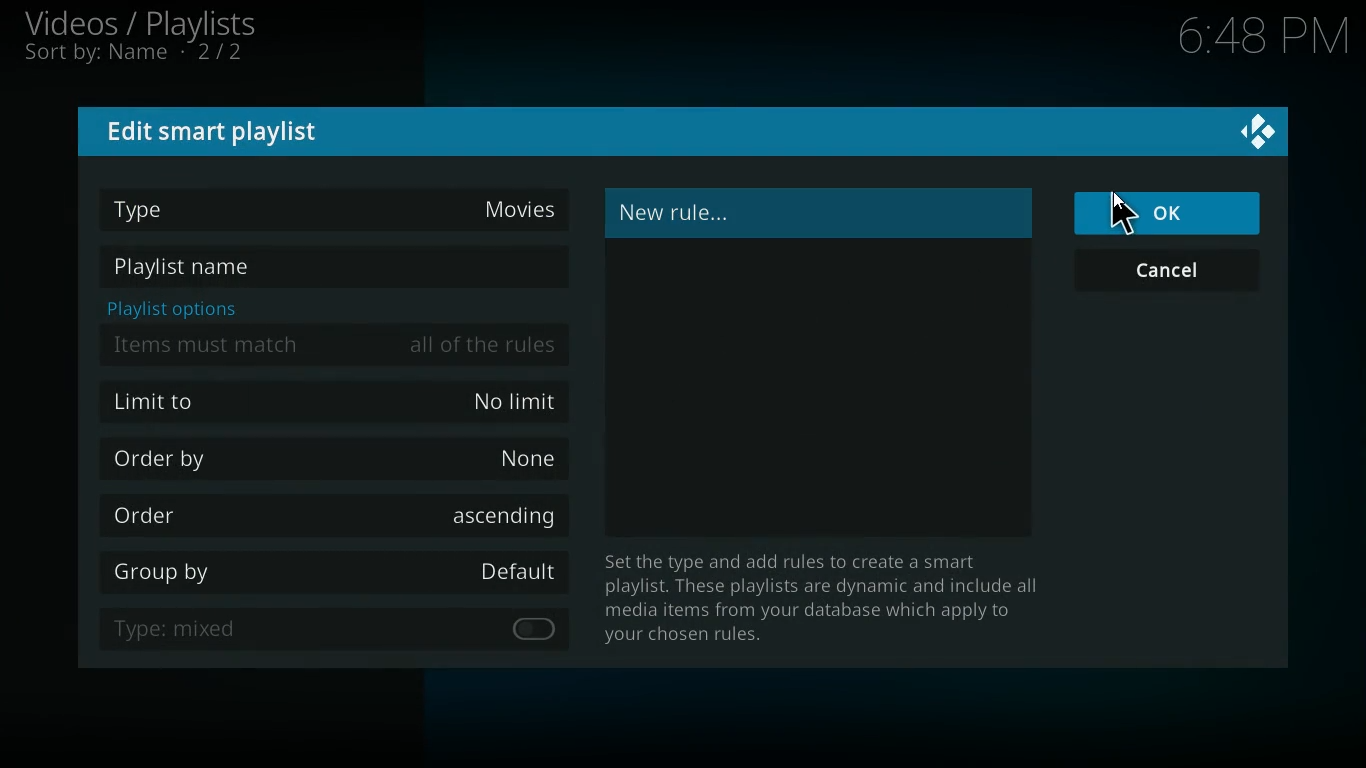 This screenshot has height=768, width=1366. Describe the element at coordinates (298, 628) in the screenshot. I see `type` at that location.